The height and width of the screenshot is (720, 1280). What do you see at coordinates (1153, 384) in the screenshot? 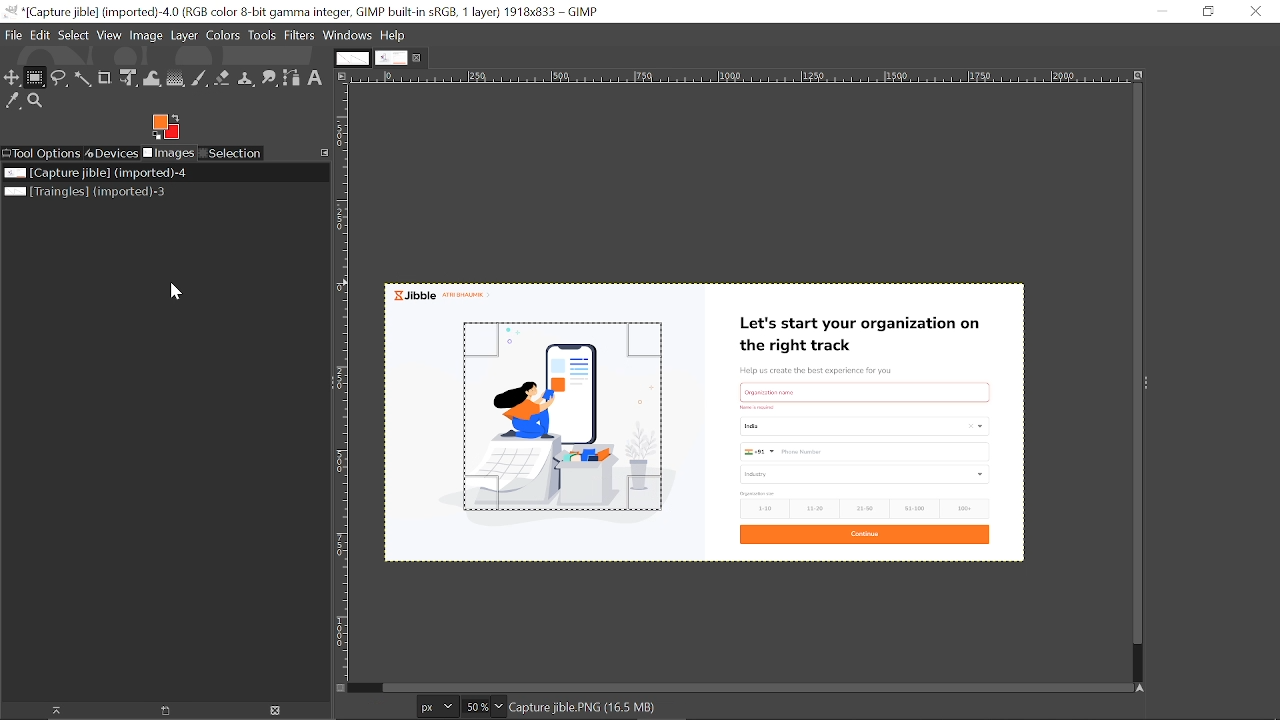
I see `Sidebar menu` at bounding box center [1153, 384].